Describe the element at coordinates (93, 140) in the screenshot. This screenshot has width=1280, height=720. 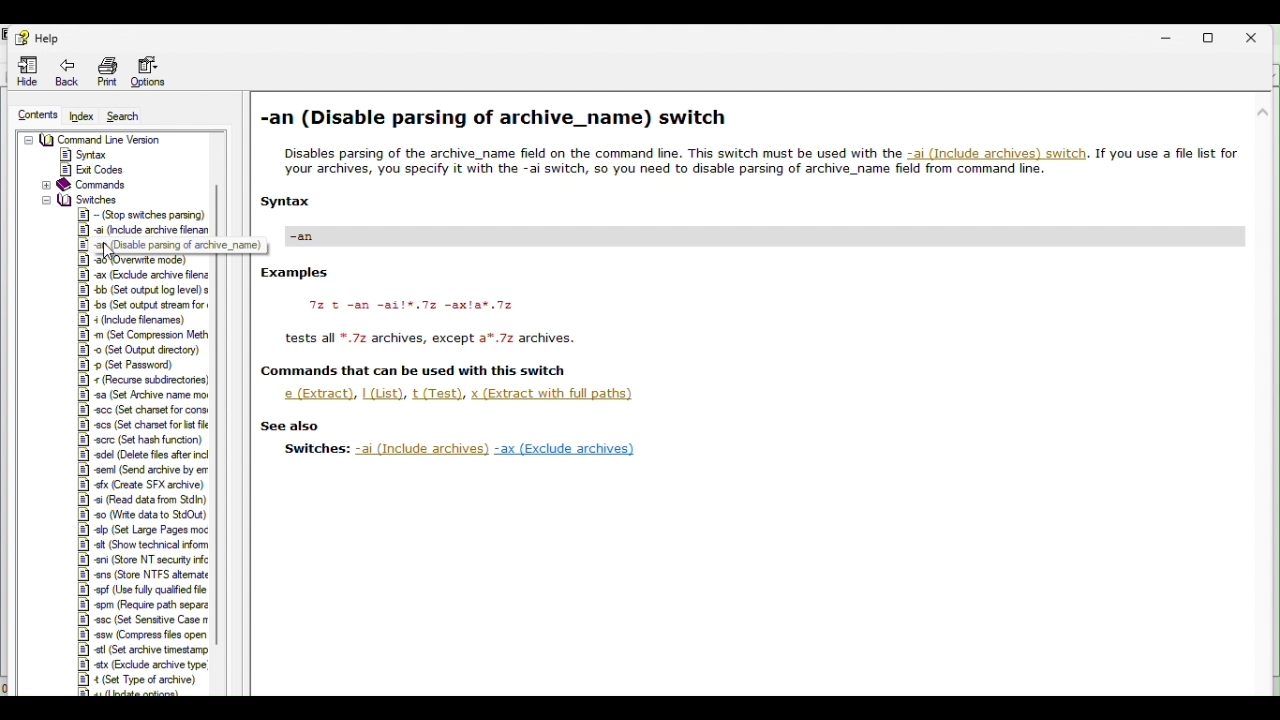
I see `Command Line Version` at that location.